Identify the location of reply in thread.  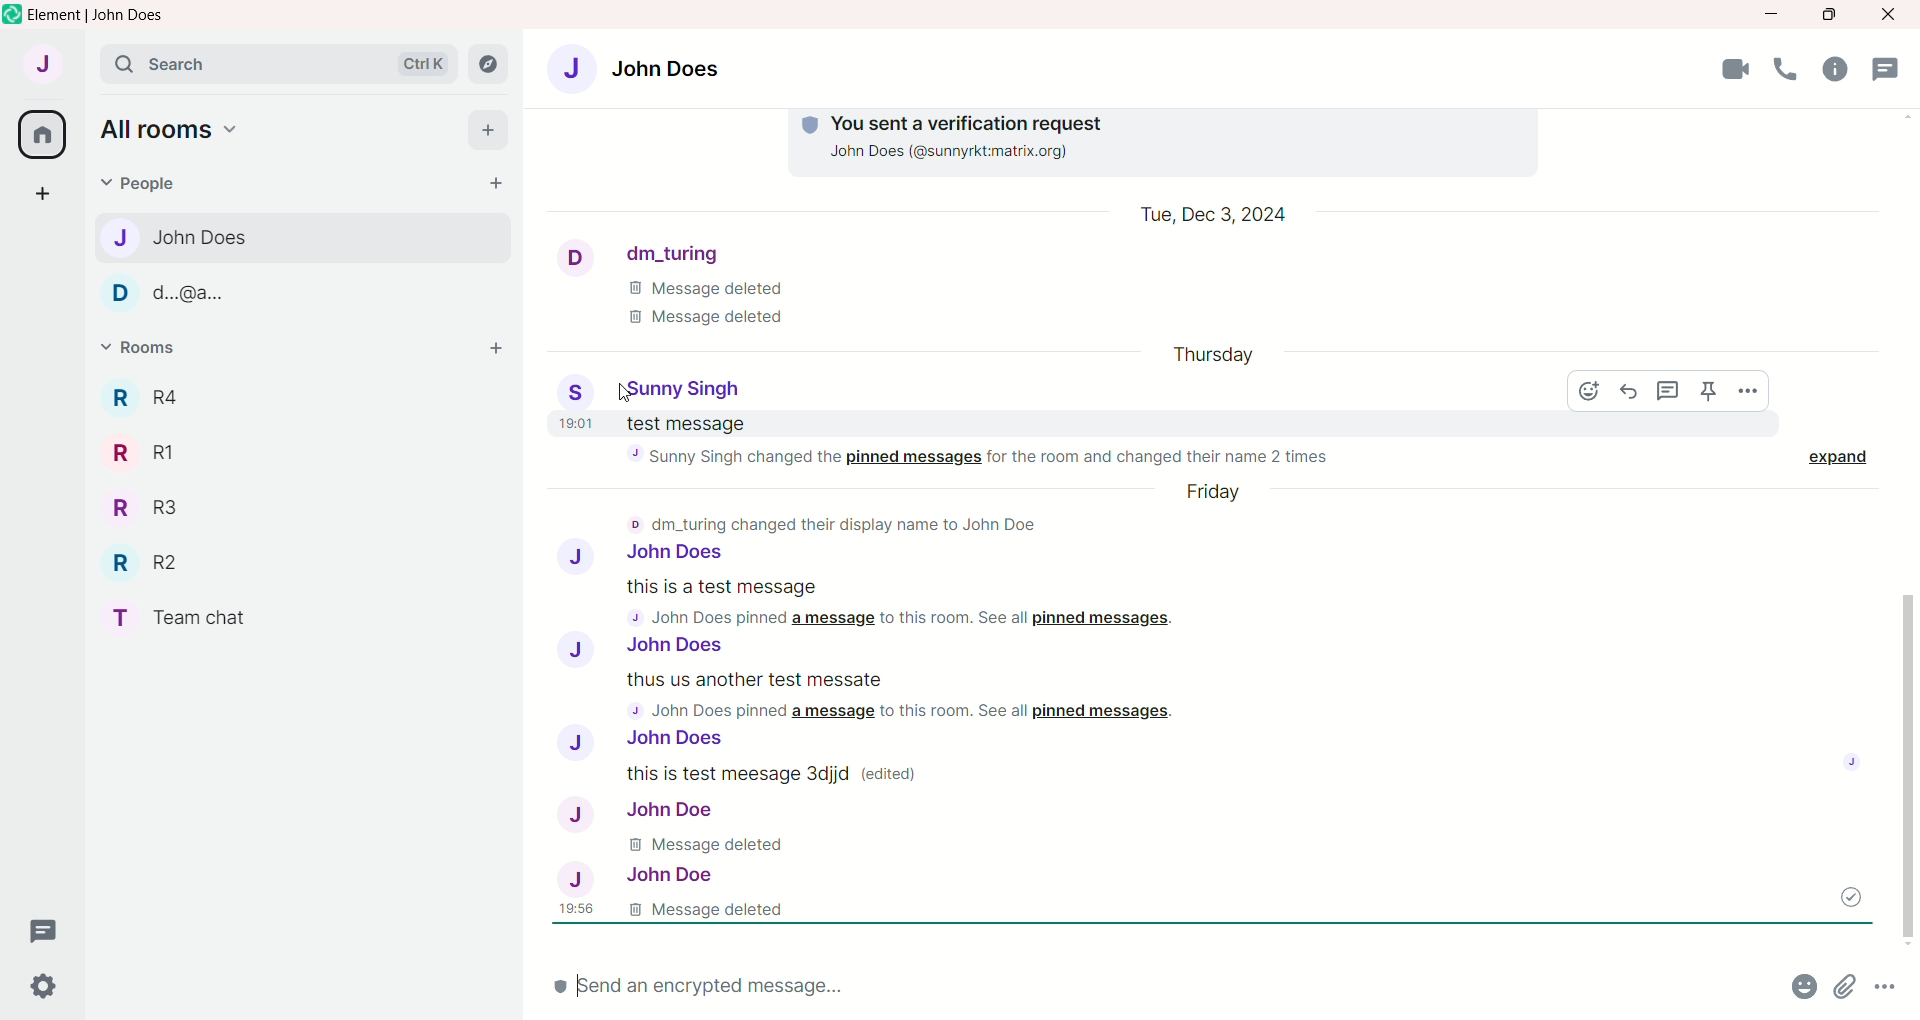
(1671, 391).